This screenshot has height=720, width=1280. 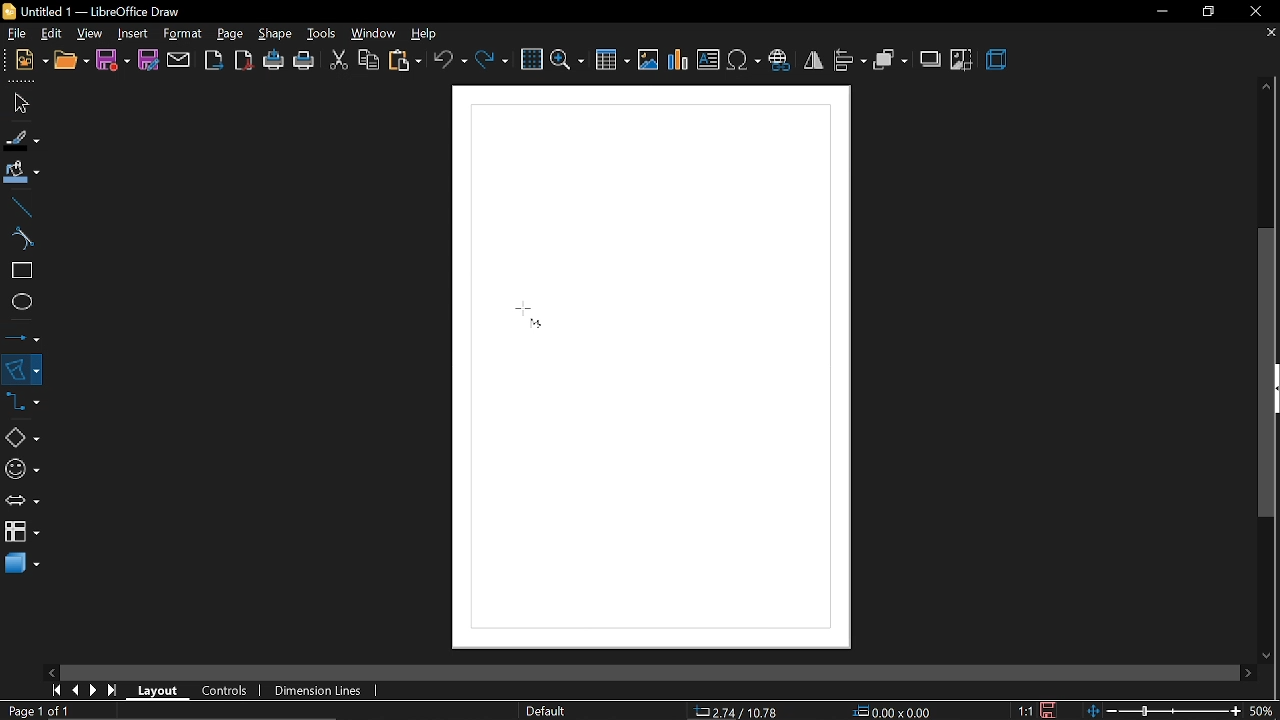 I want to click on shape, so click(x=275, y=37).